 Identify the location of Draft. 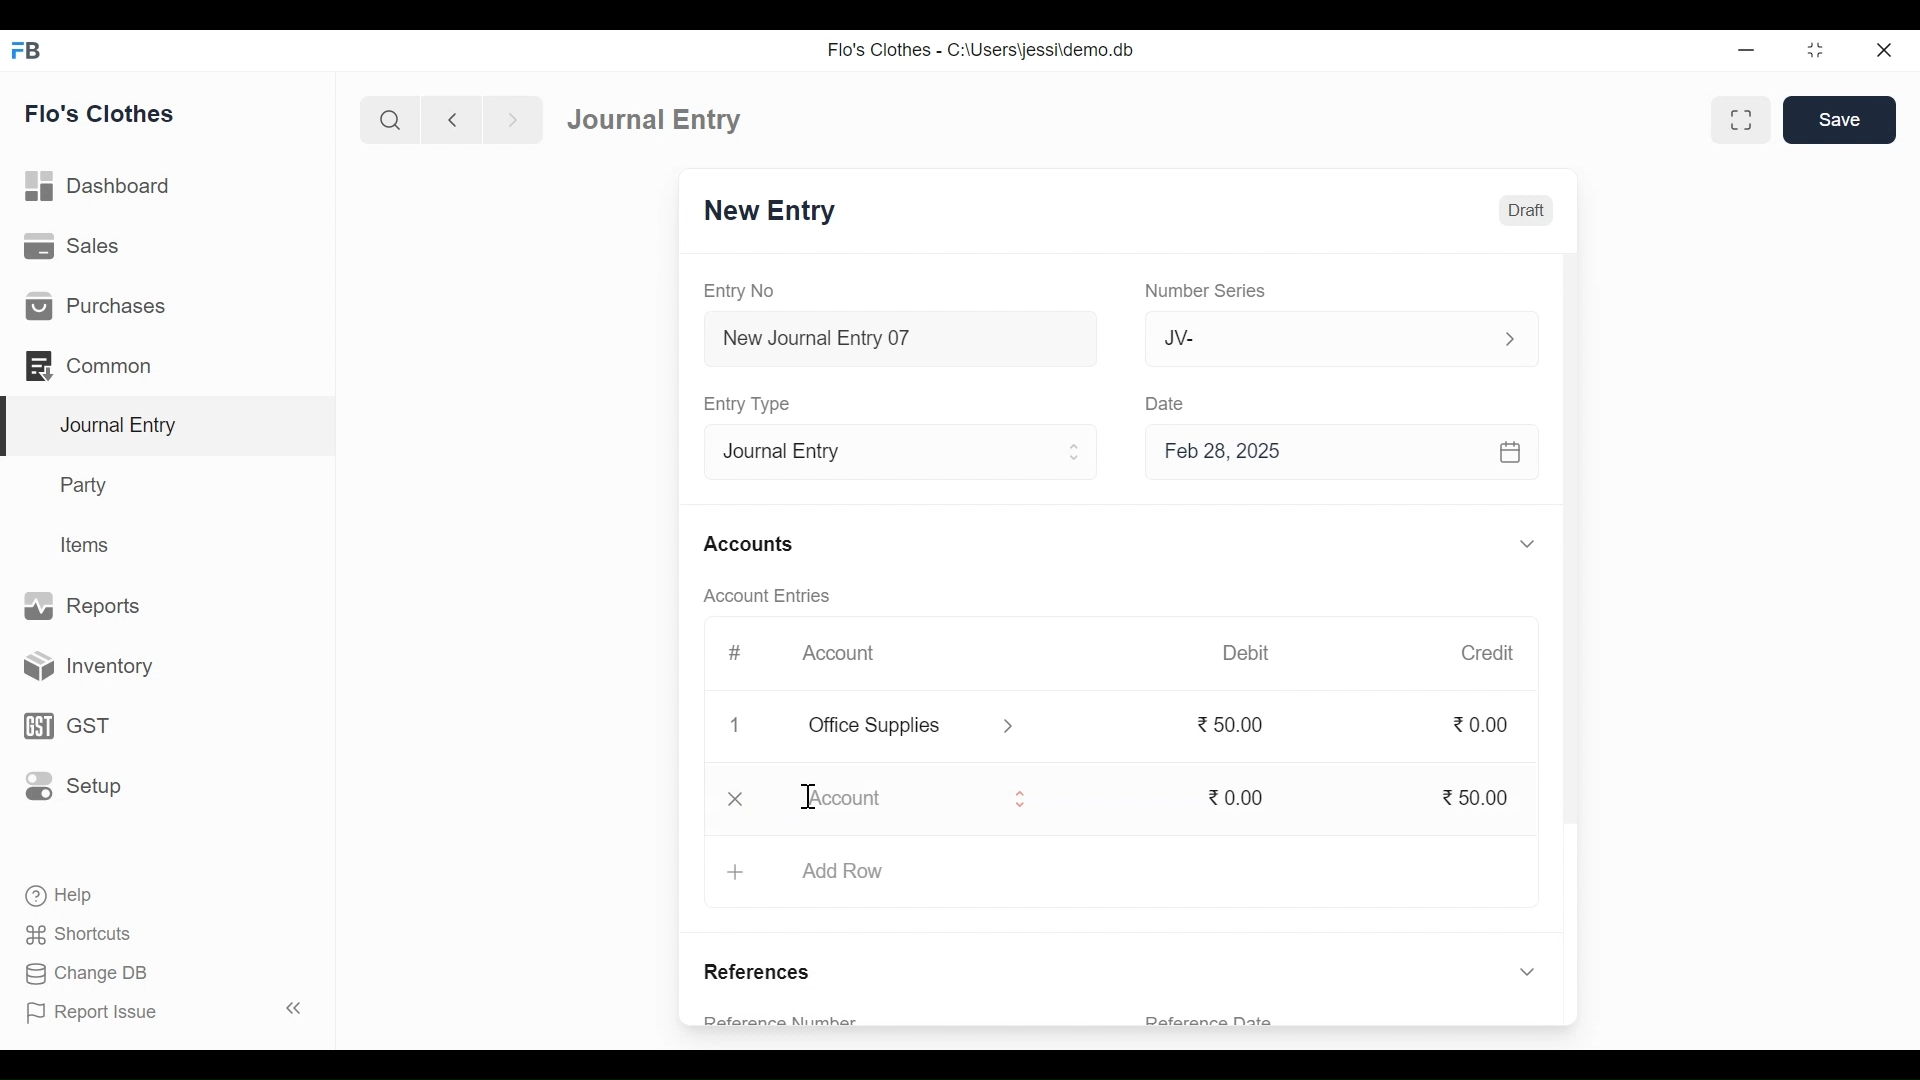
(1522, 211).